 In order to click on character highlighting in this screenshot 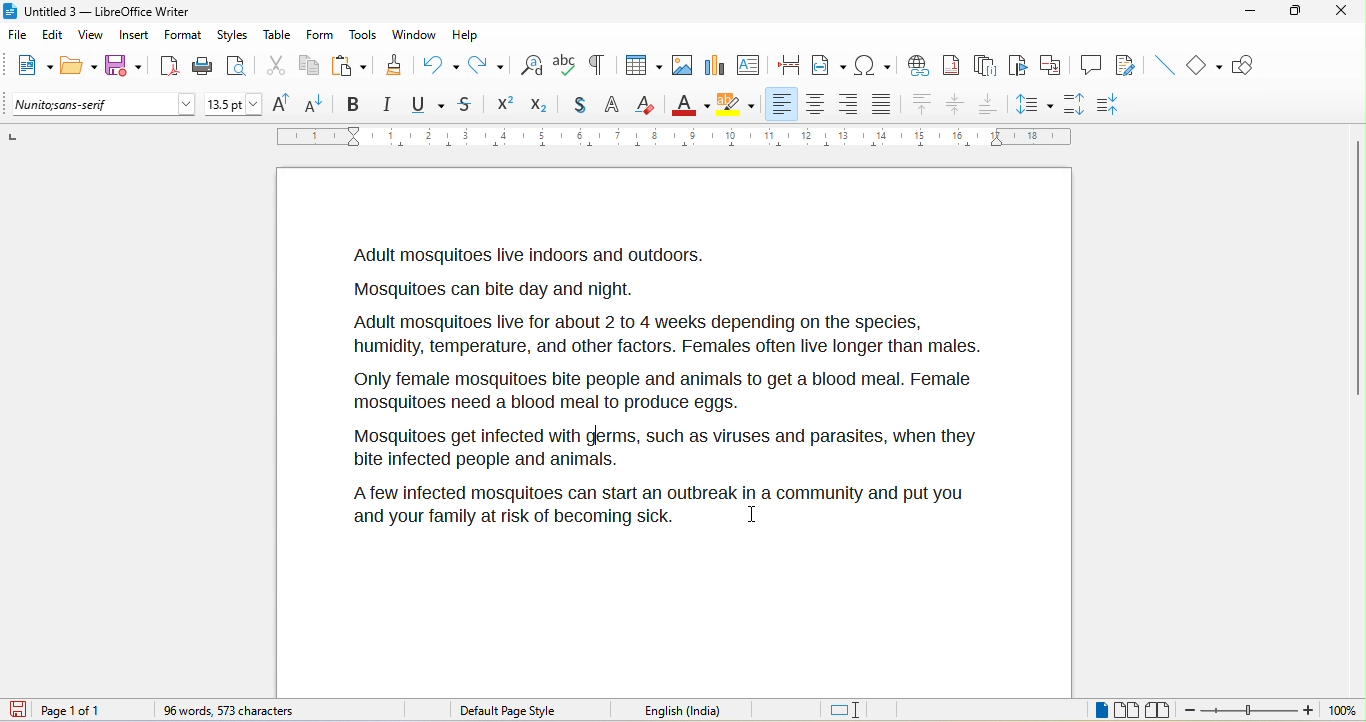, I will do `click(738, 104)`.